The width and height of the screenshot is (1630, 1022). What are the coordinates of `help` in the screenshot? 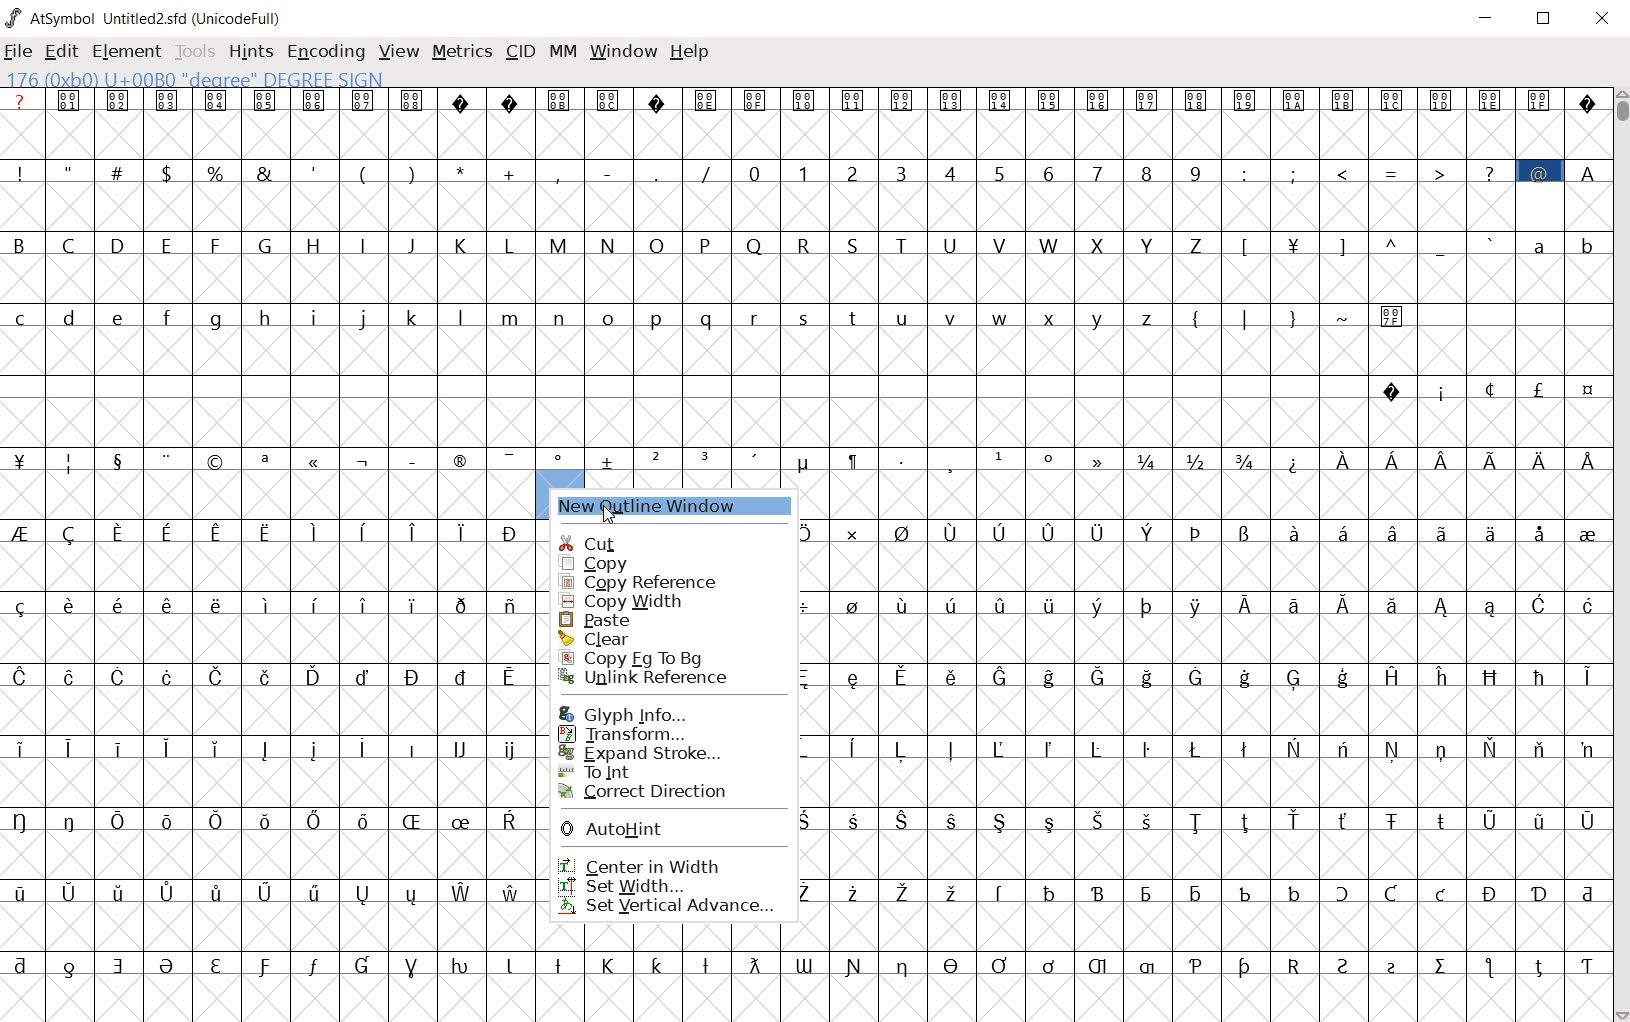 It's located at (692, 53).